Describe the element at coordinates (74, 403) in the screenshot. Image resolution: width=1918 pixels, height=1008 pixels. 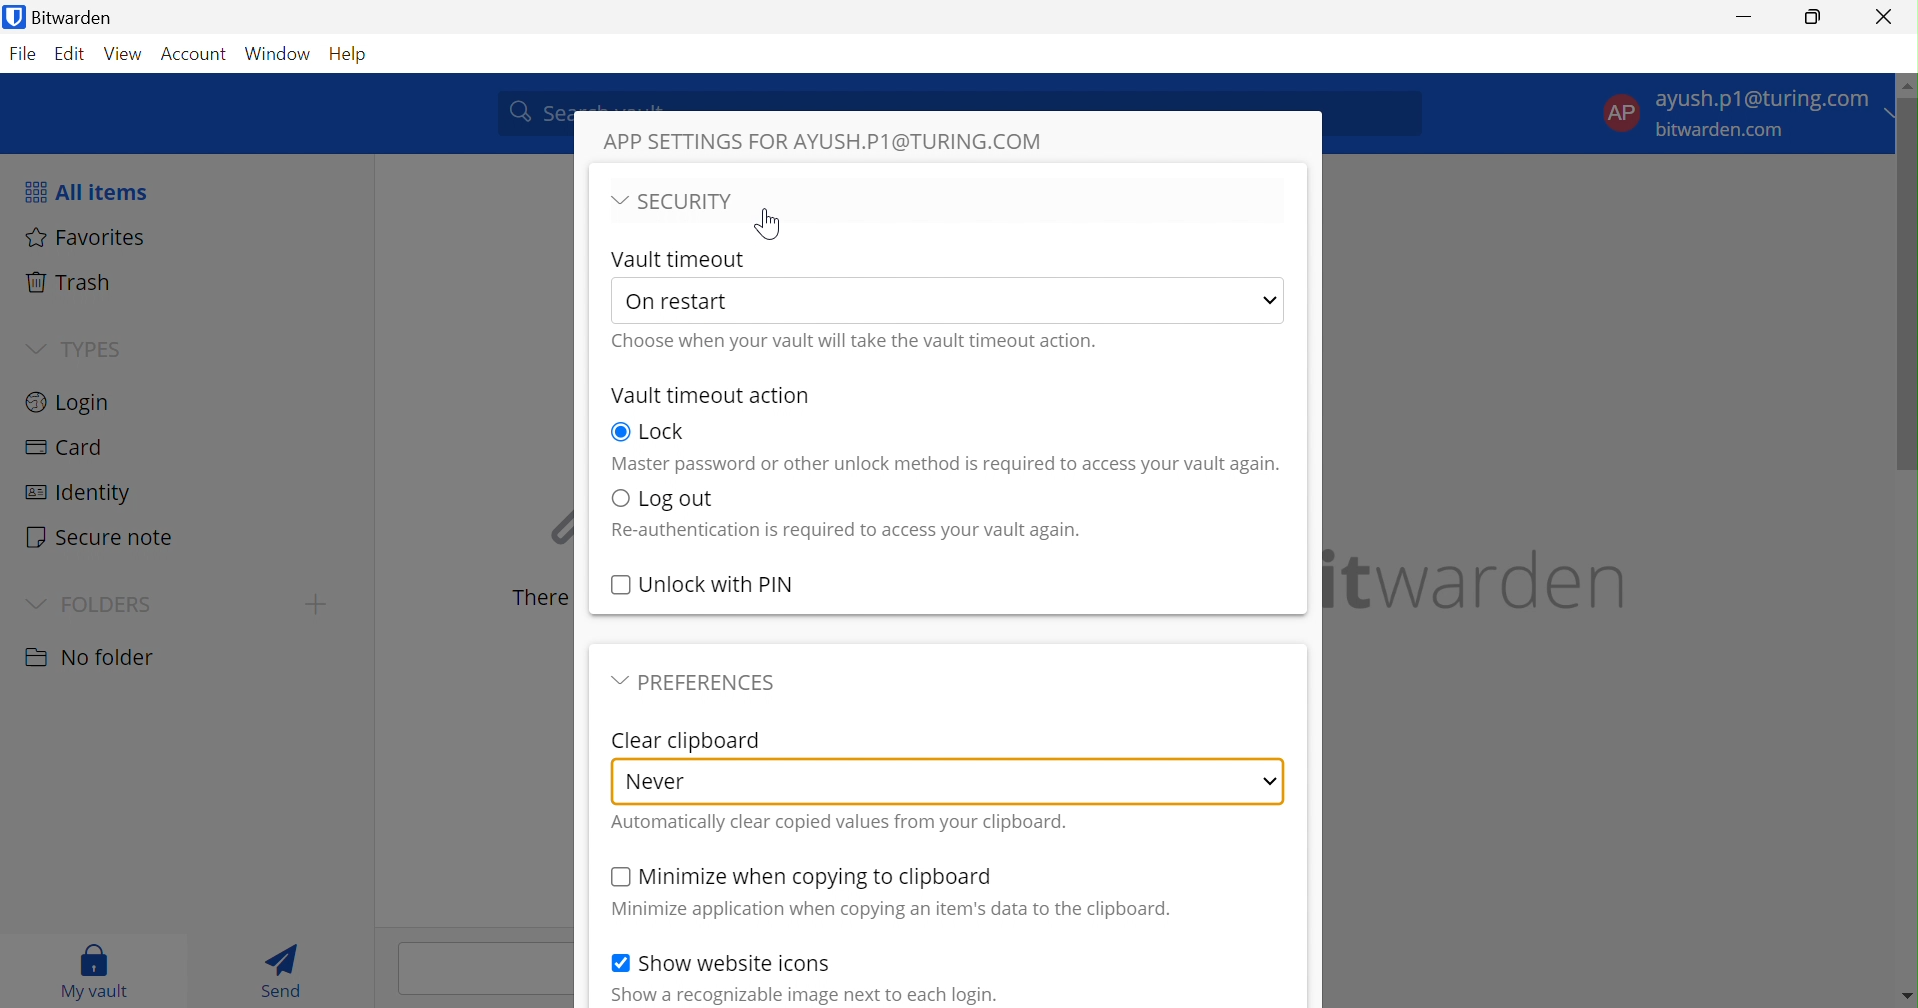
I see `Login` at that location.